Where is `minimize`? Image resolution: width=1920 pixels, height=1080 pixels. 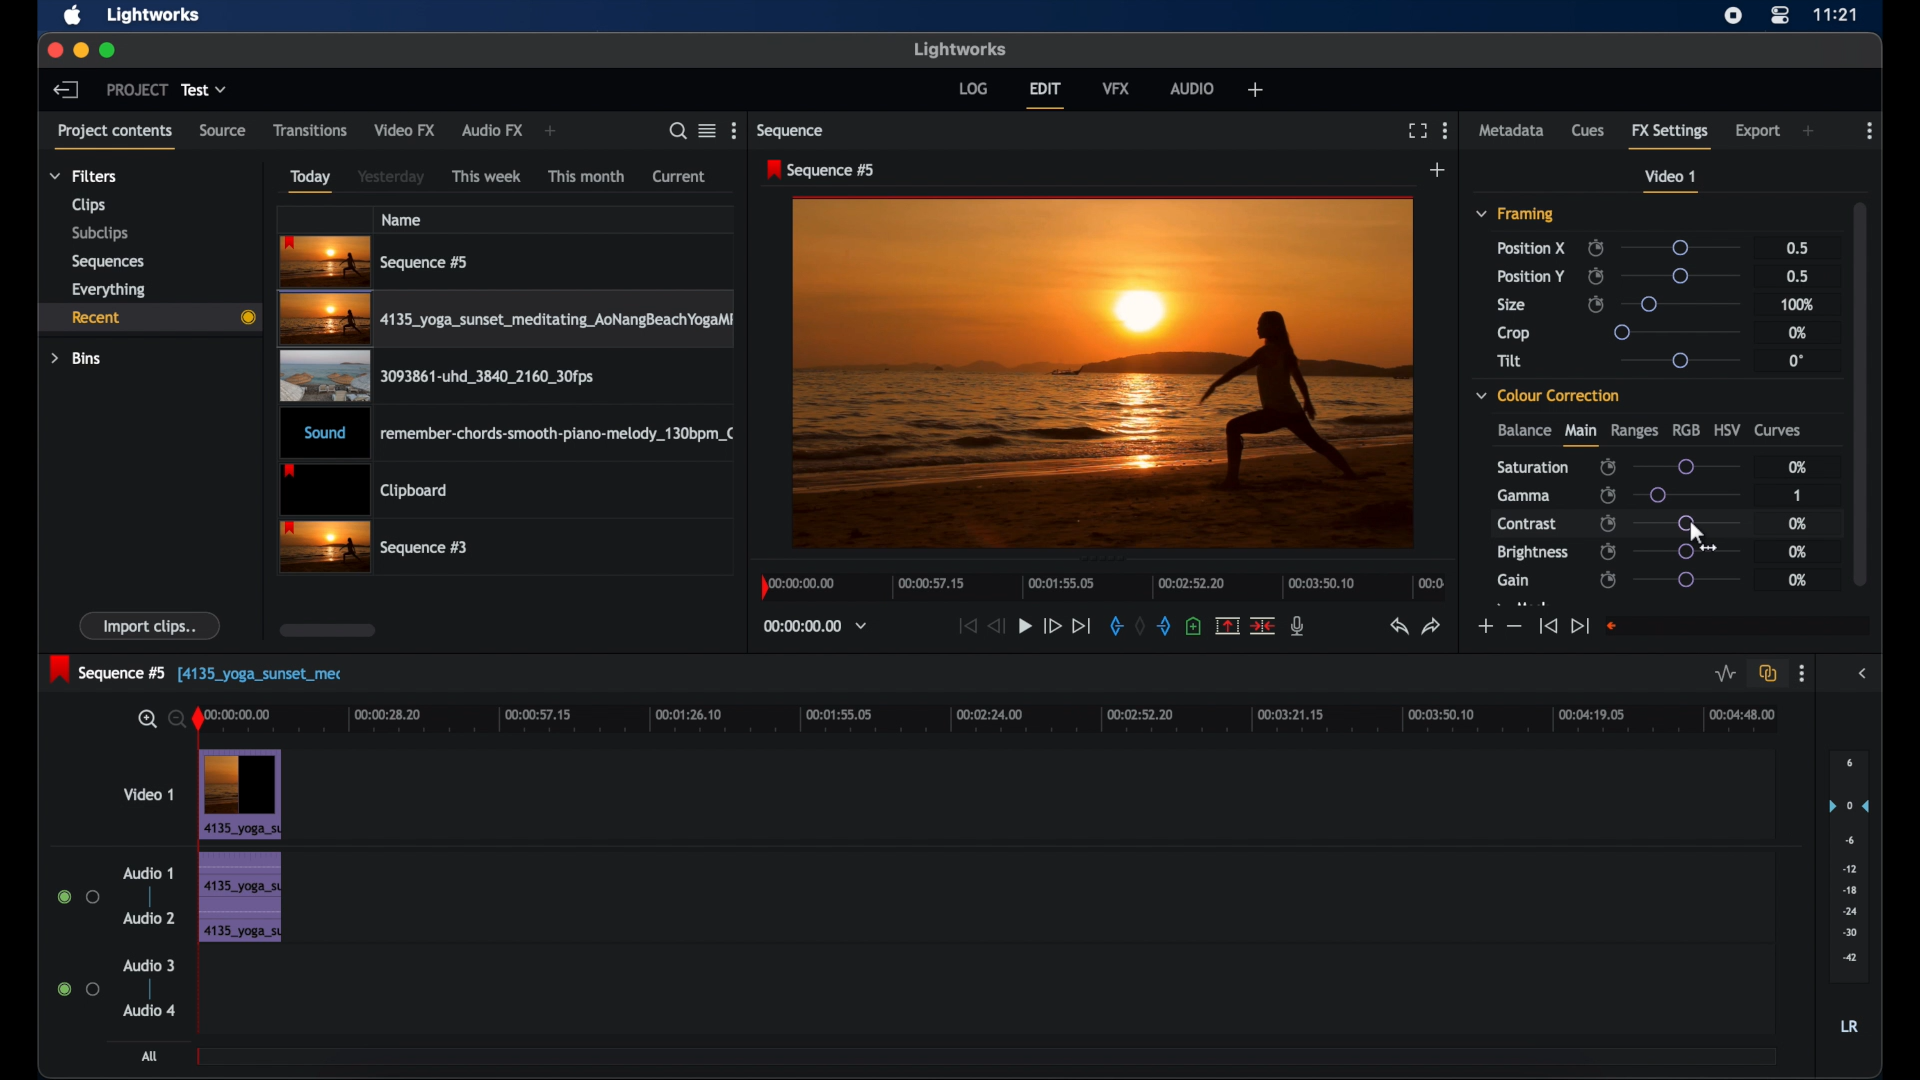 minimize is located at coordinates (83, 50).